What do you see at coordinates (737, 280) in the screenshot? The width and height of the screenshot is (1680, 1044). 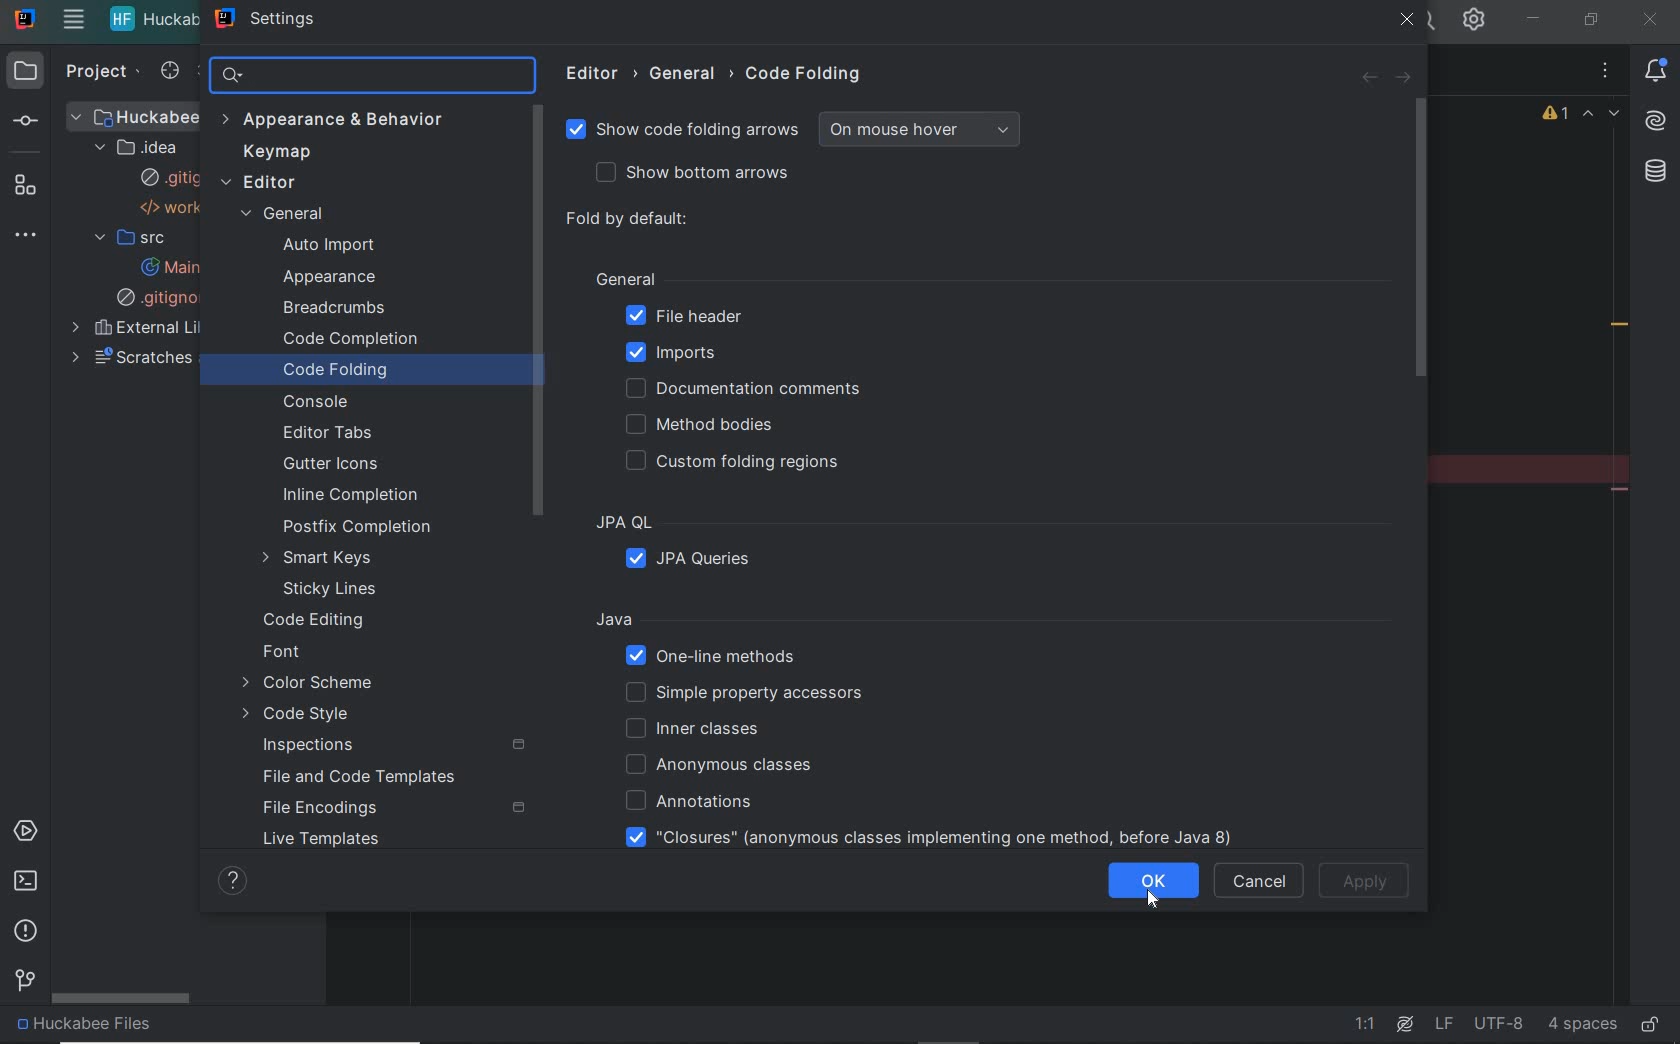 I see `General` at bounding box center [737, 280].